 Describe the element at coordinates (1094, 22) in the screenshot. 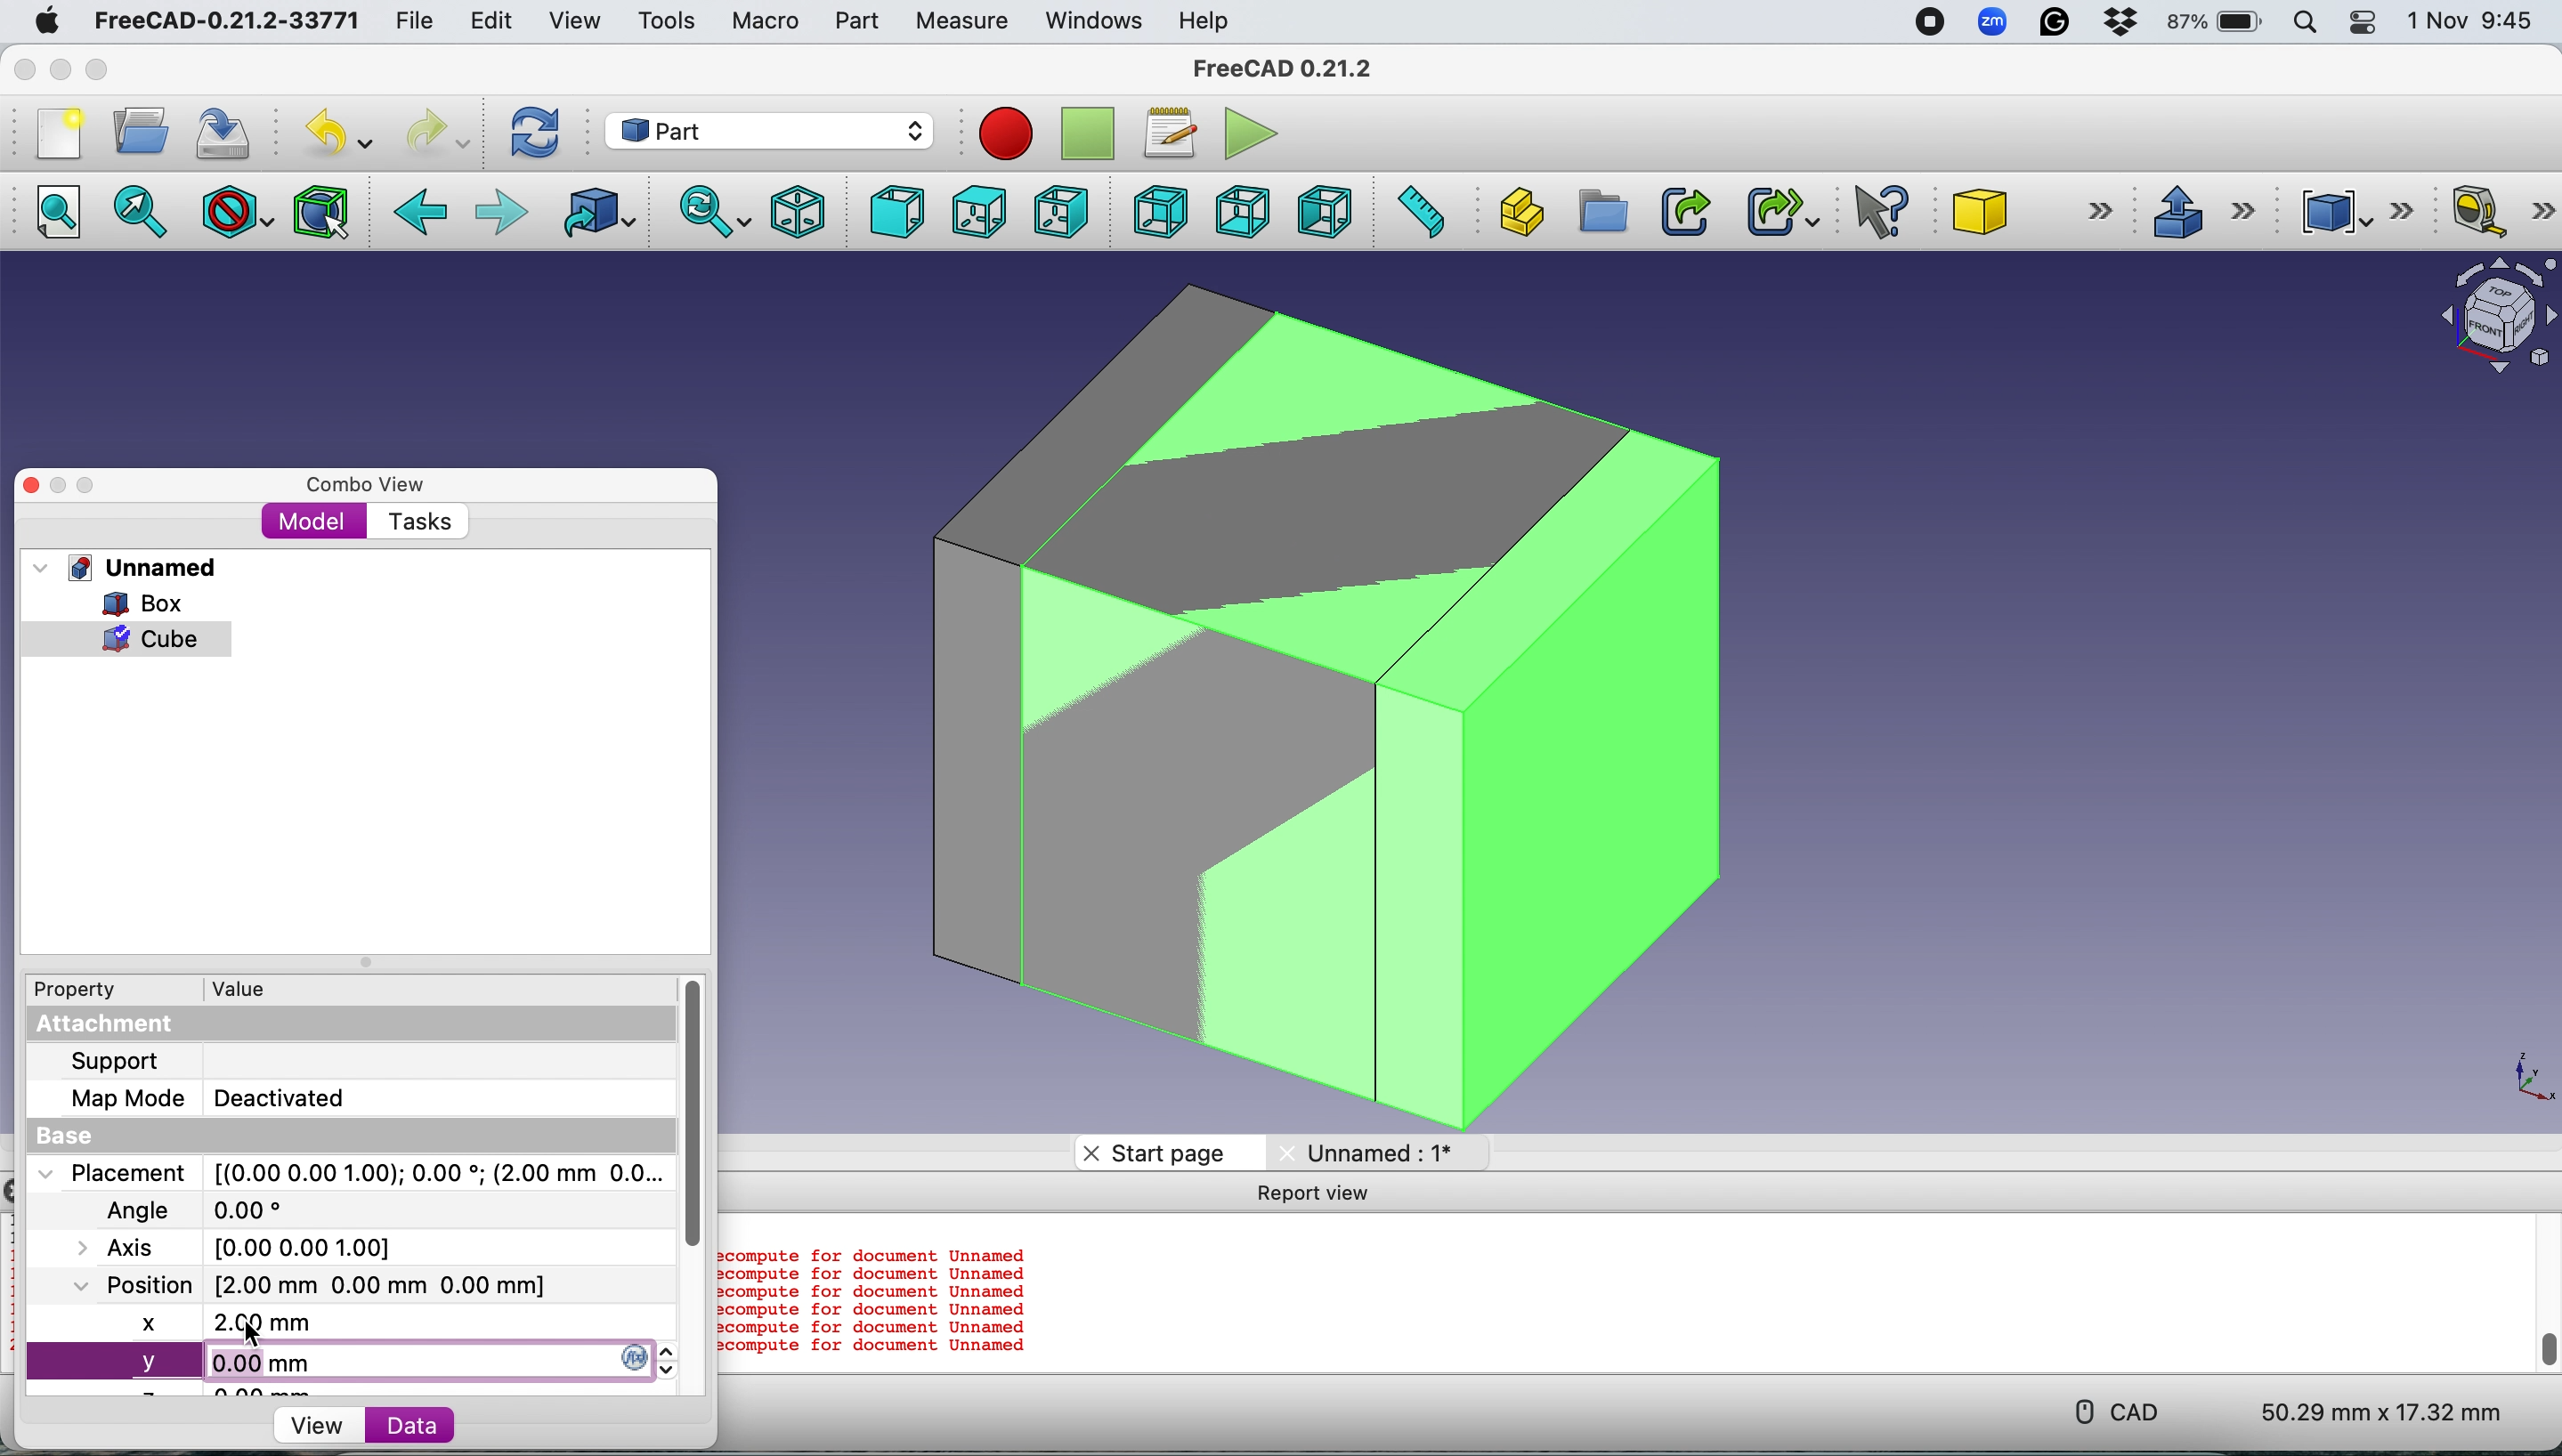

I see `Windows` at that location.